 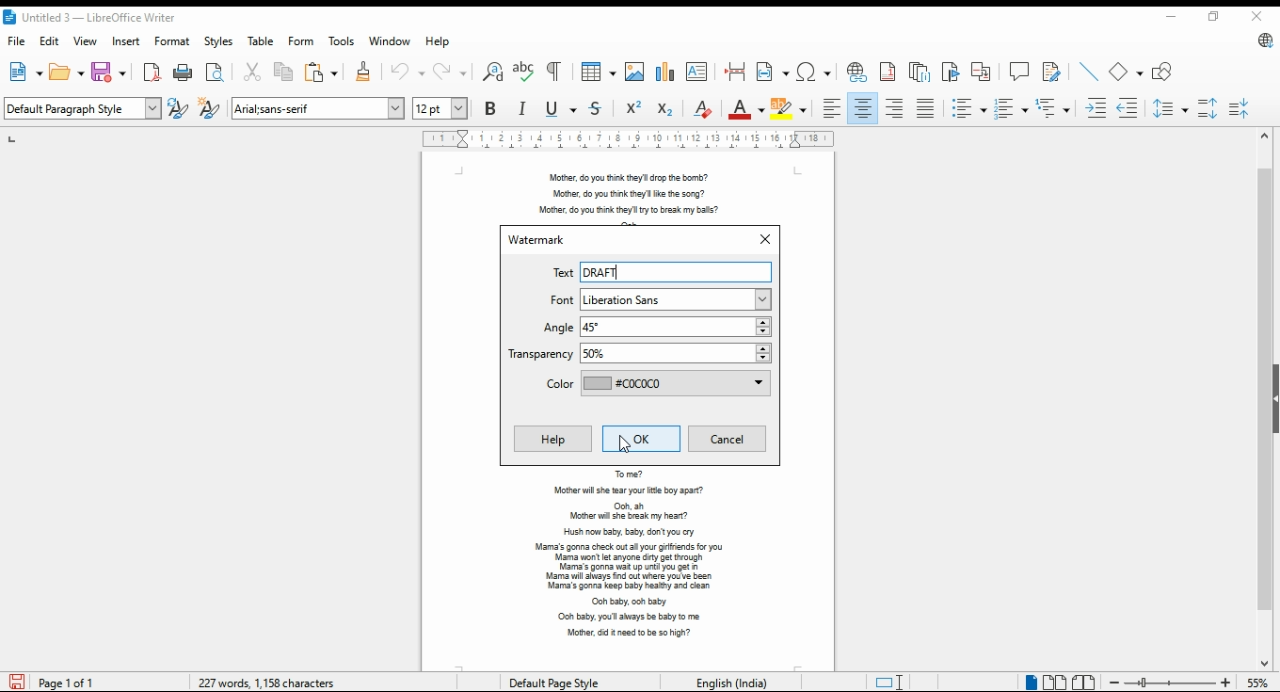 I want to click on multi page view, so click(x=1053, y=682).